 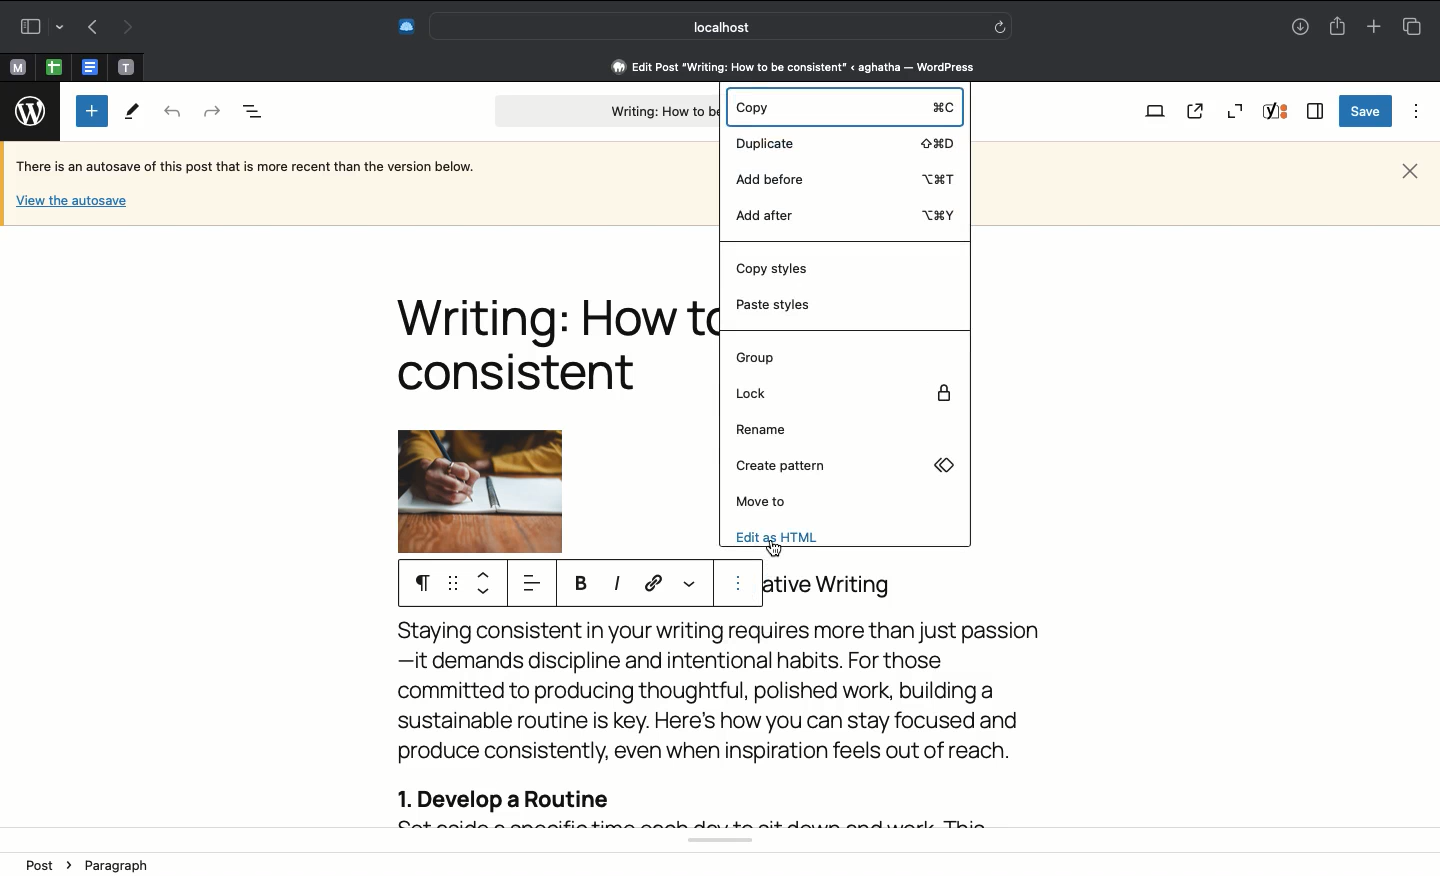 I want to click on Post, so click(x=45, y=864).